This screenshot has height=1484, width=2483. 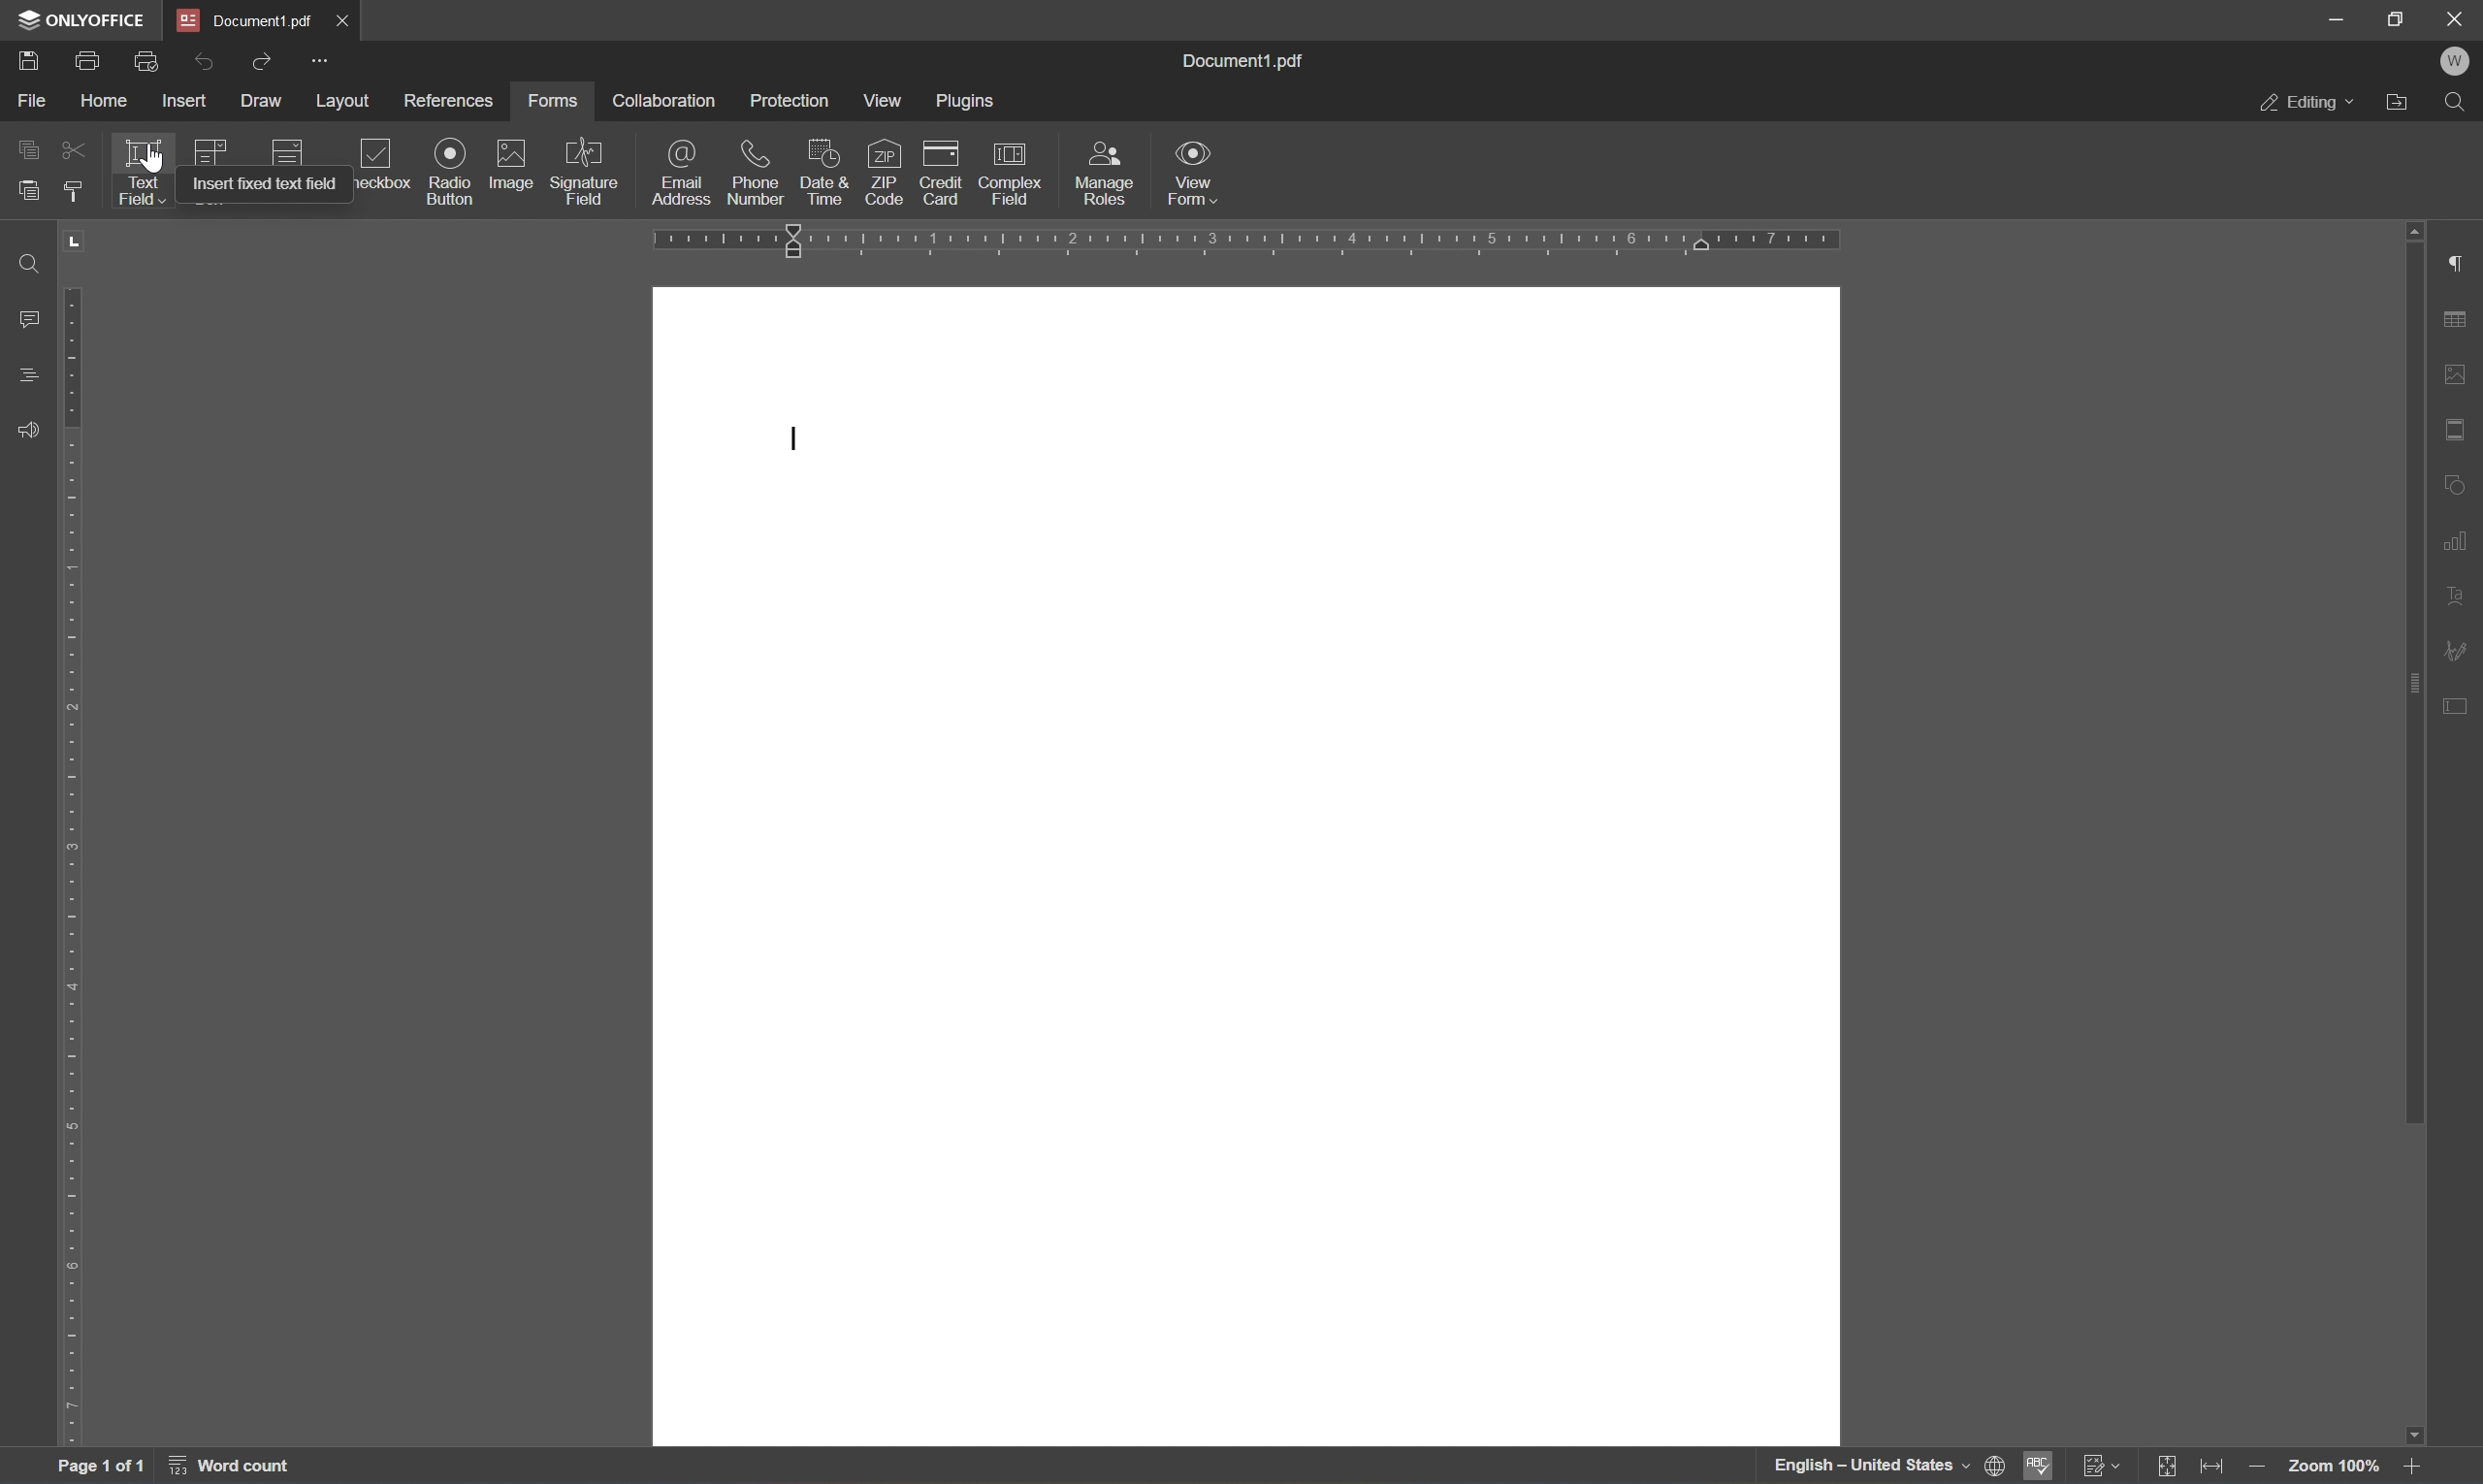 What do you see at coordinates (1101, 176) in the screenshot?
I see `manage roles` at bounding box center [1101, 176].